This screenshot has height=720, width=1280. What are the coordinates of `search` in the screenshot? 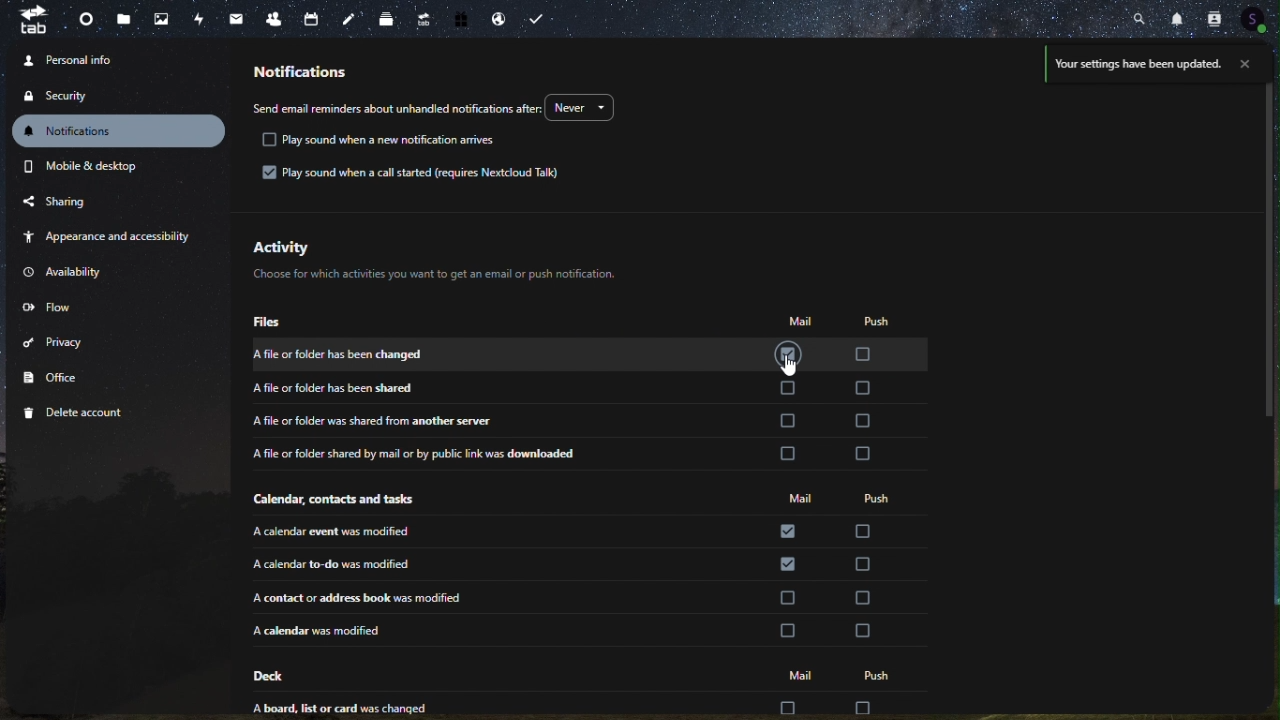 It's located at (1142, 17).